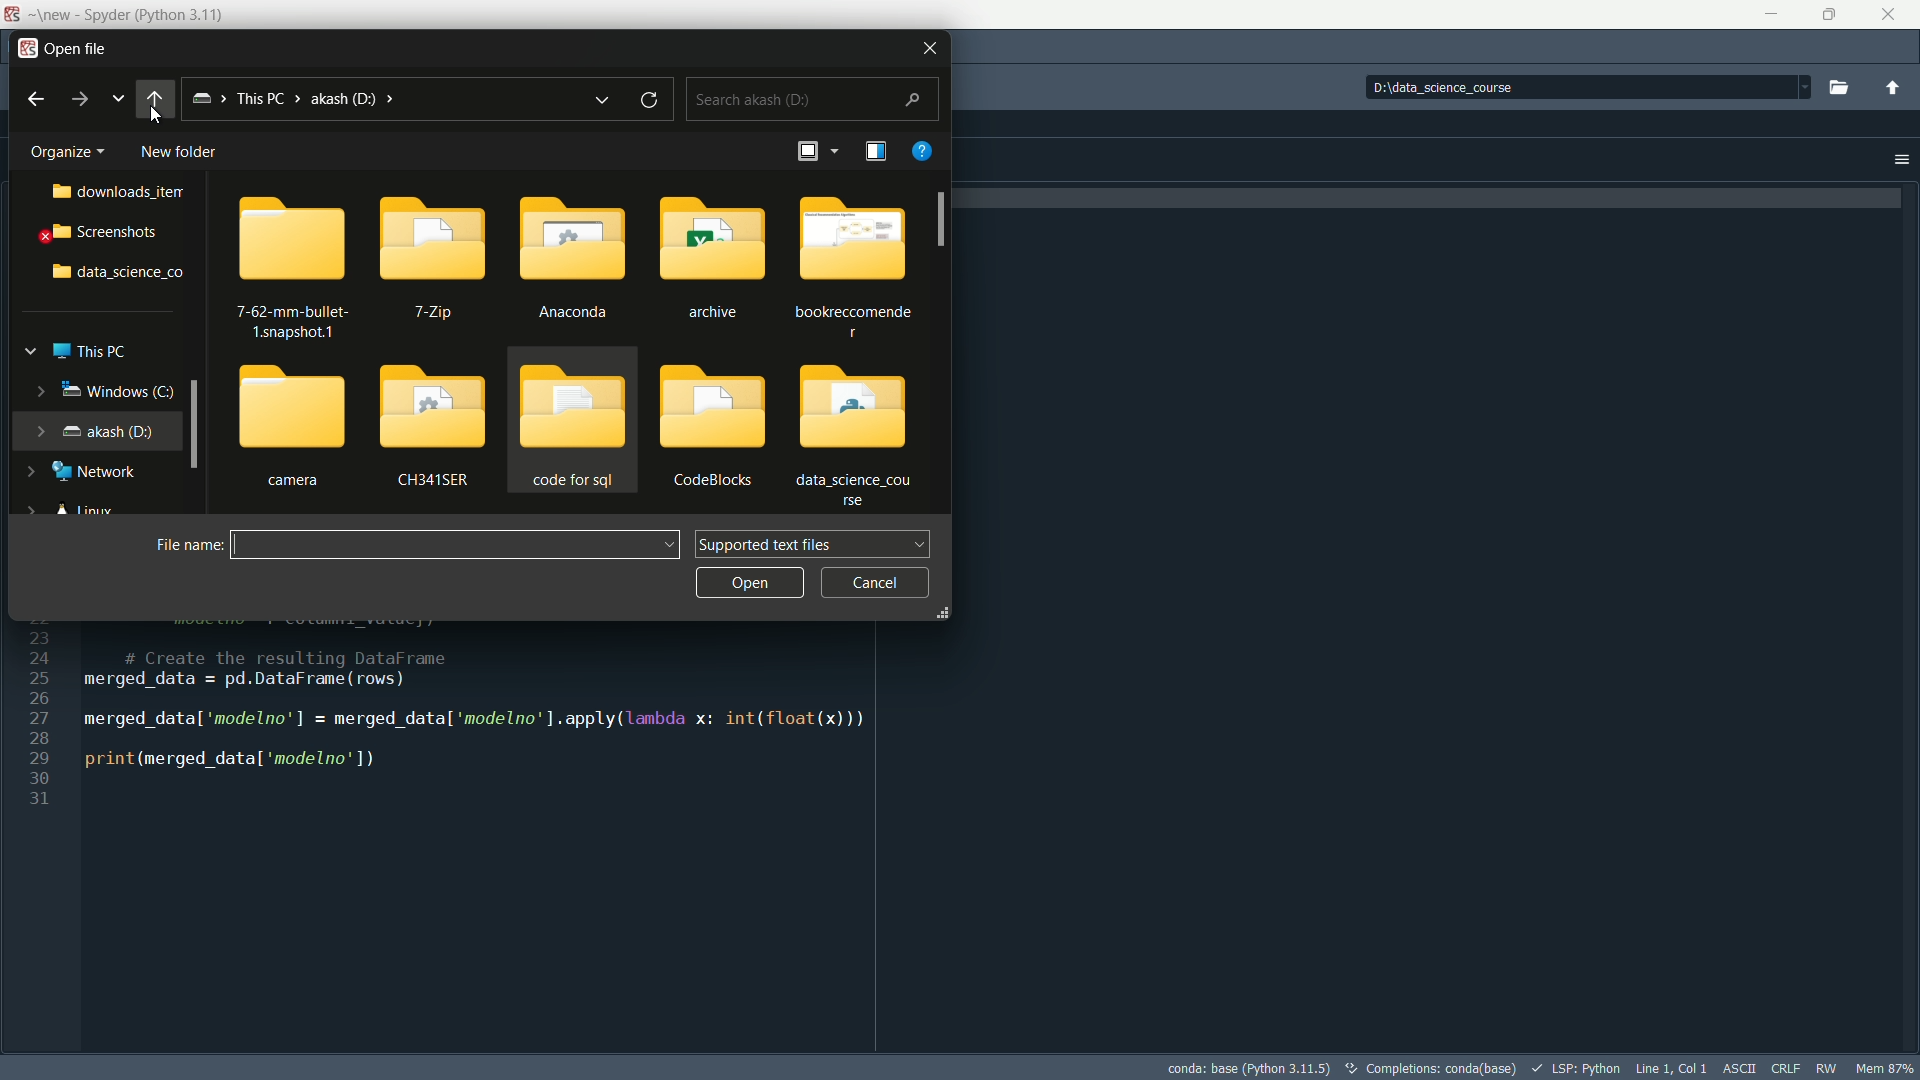  Describe the element at coordinates (99, 471) in the screenshot. I see `Network ` at that location.